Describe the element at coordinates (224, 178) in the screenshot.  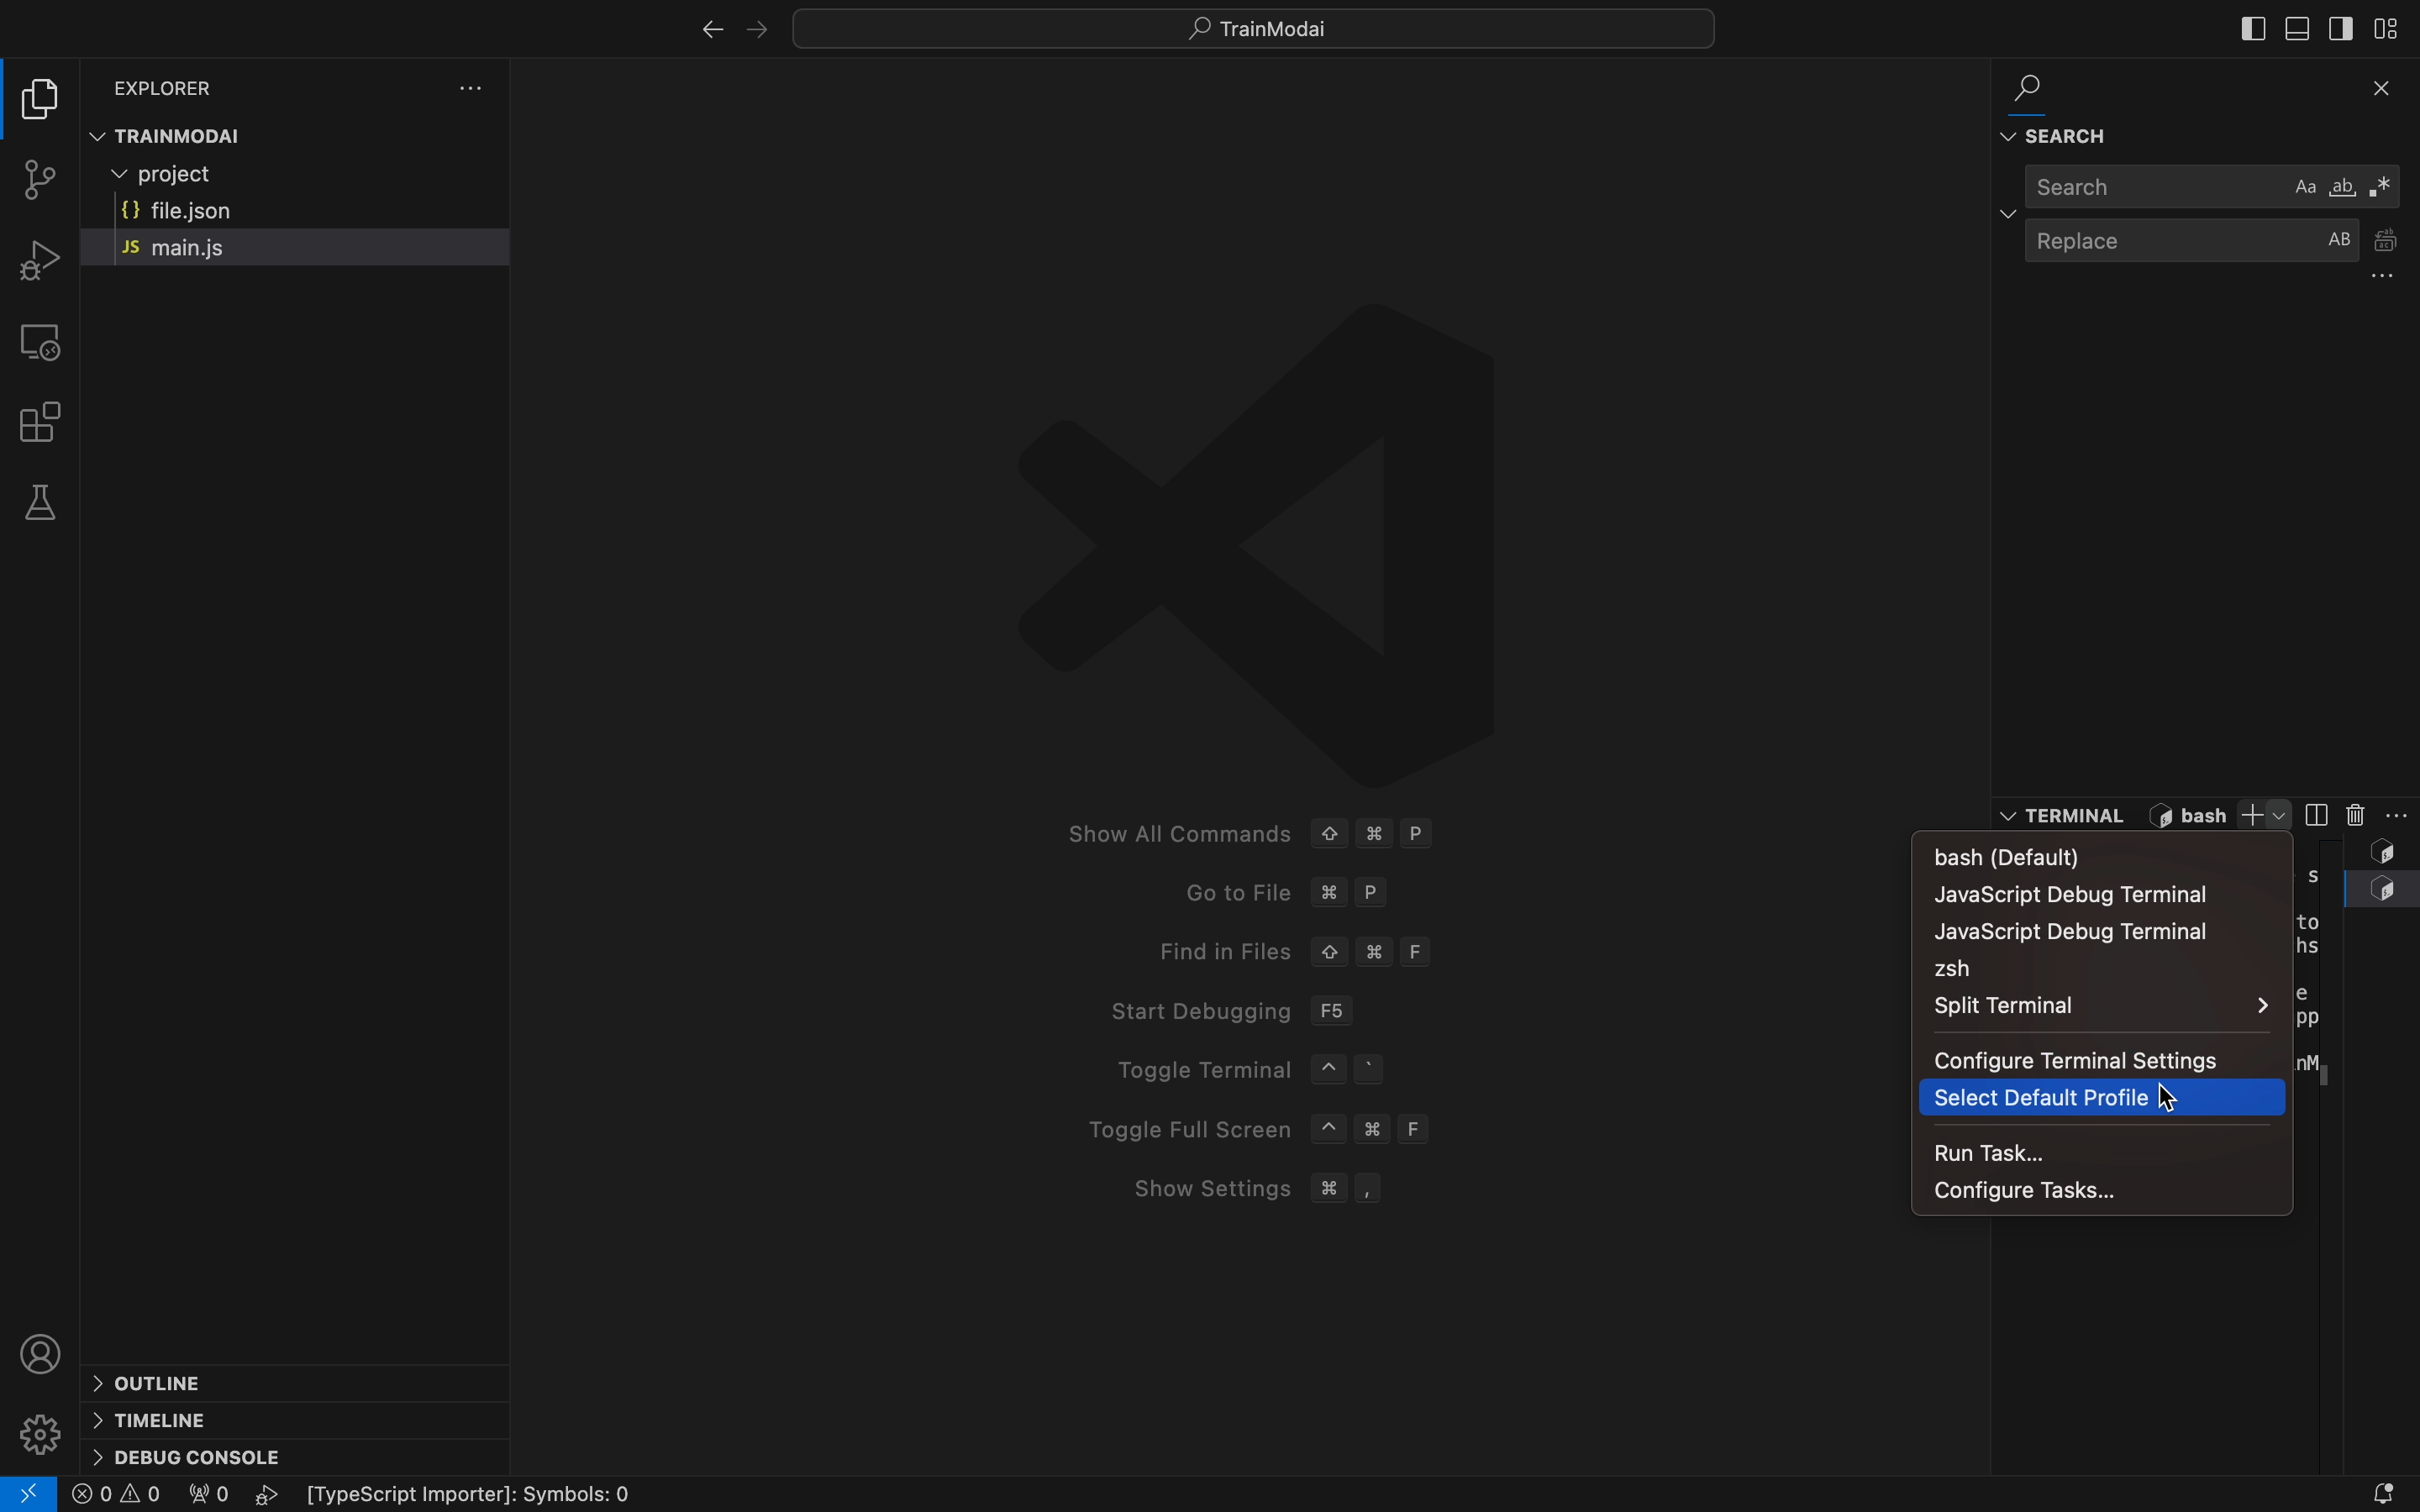
I see `project` at that location.